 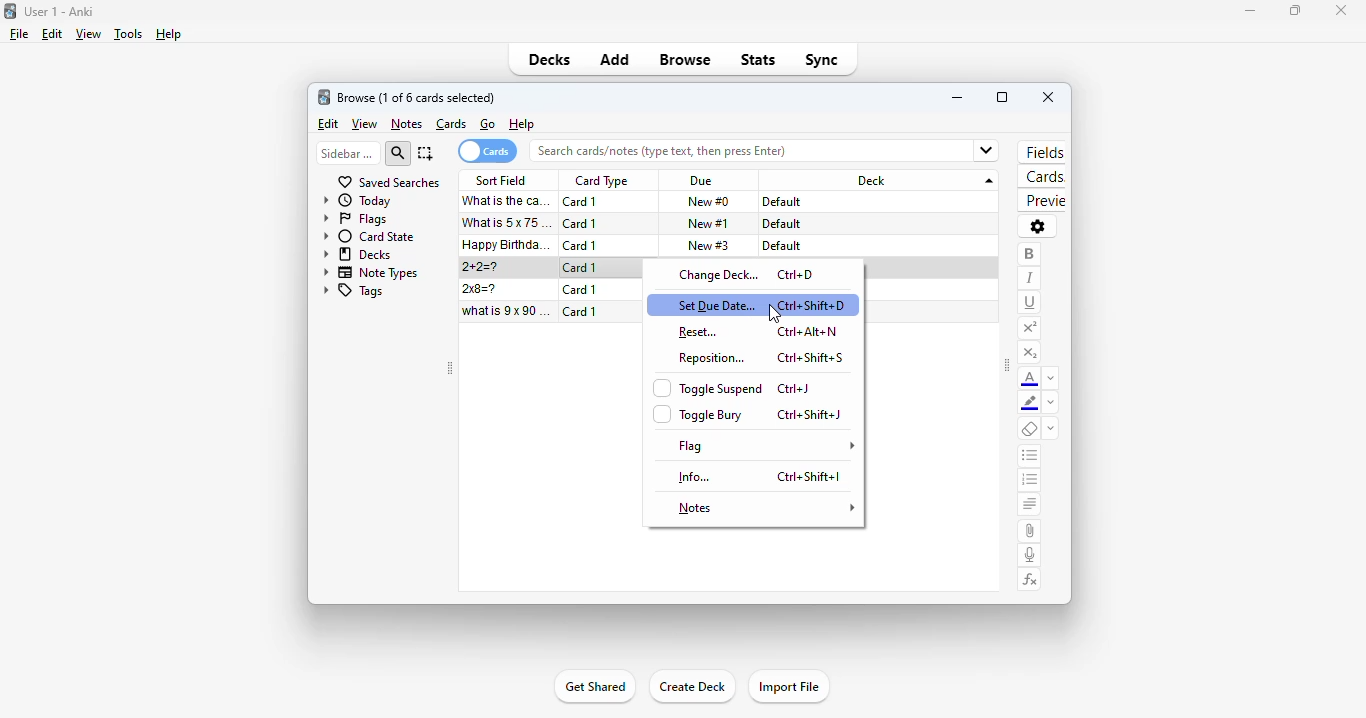 What do you see at coordinates (347, 153) in the screenshot?
I see `sidebar filter` at bounding box center [347, 153].